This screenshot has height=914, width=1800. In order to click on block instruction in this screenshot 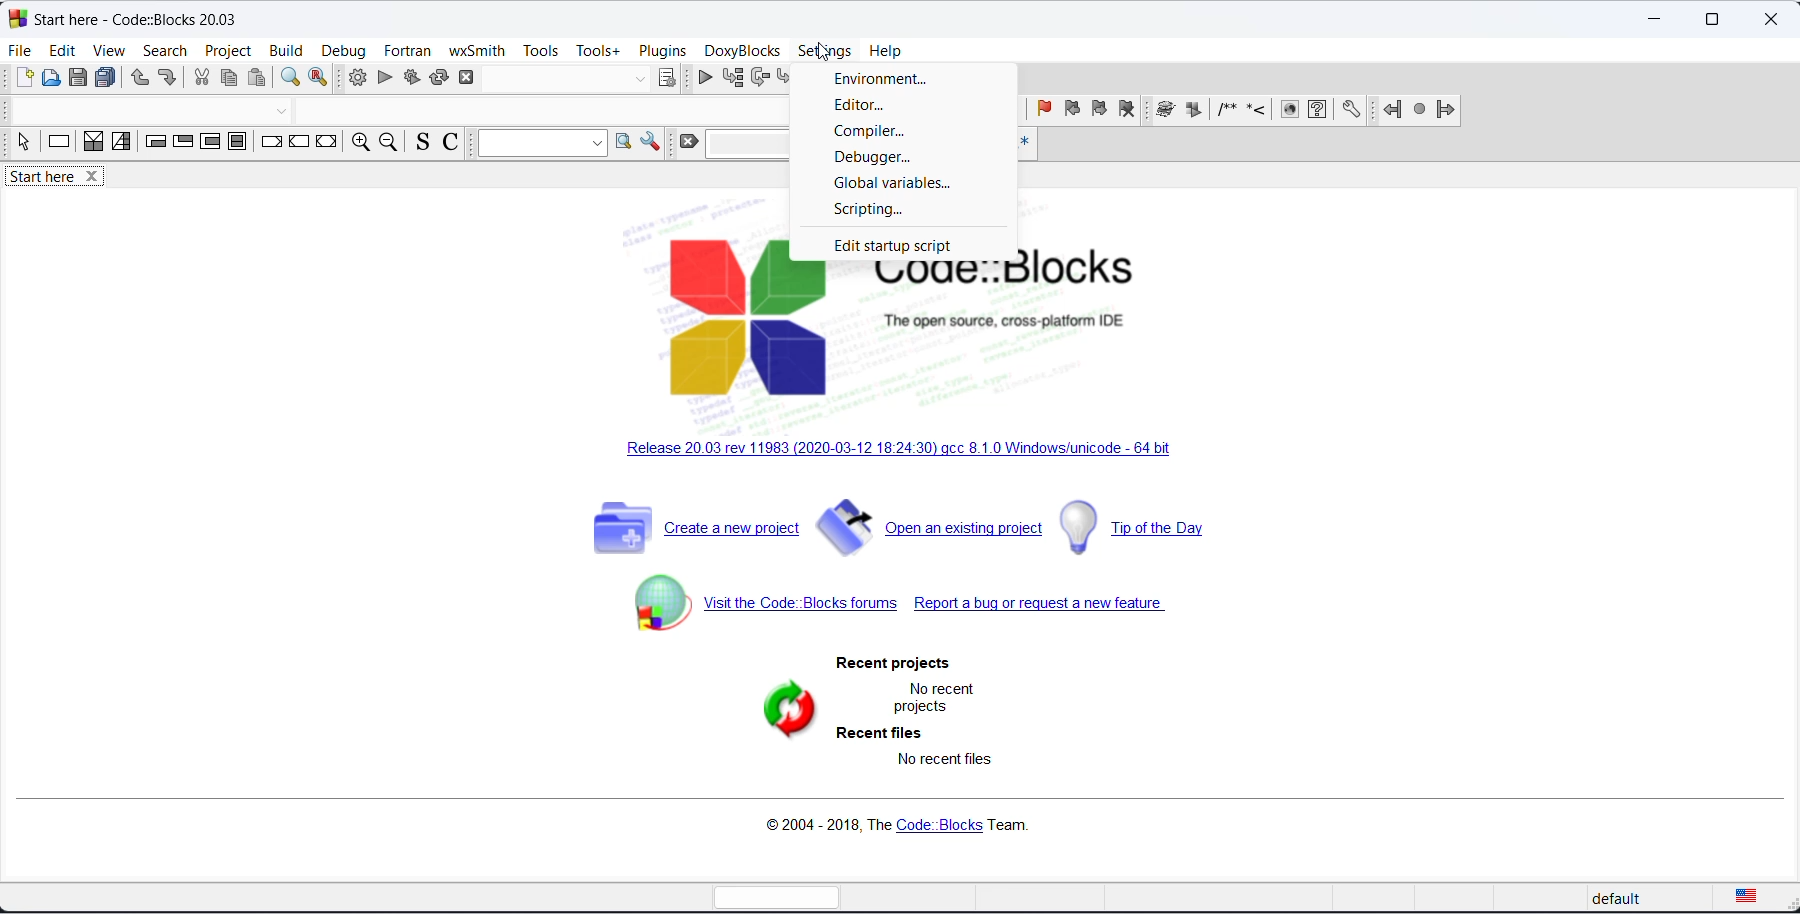, I will do `click(238, 142)`.